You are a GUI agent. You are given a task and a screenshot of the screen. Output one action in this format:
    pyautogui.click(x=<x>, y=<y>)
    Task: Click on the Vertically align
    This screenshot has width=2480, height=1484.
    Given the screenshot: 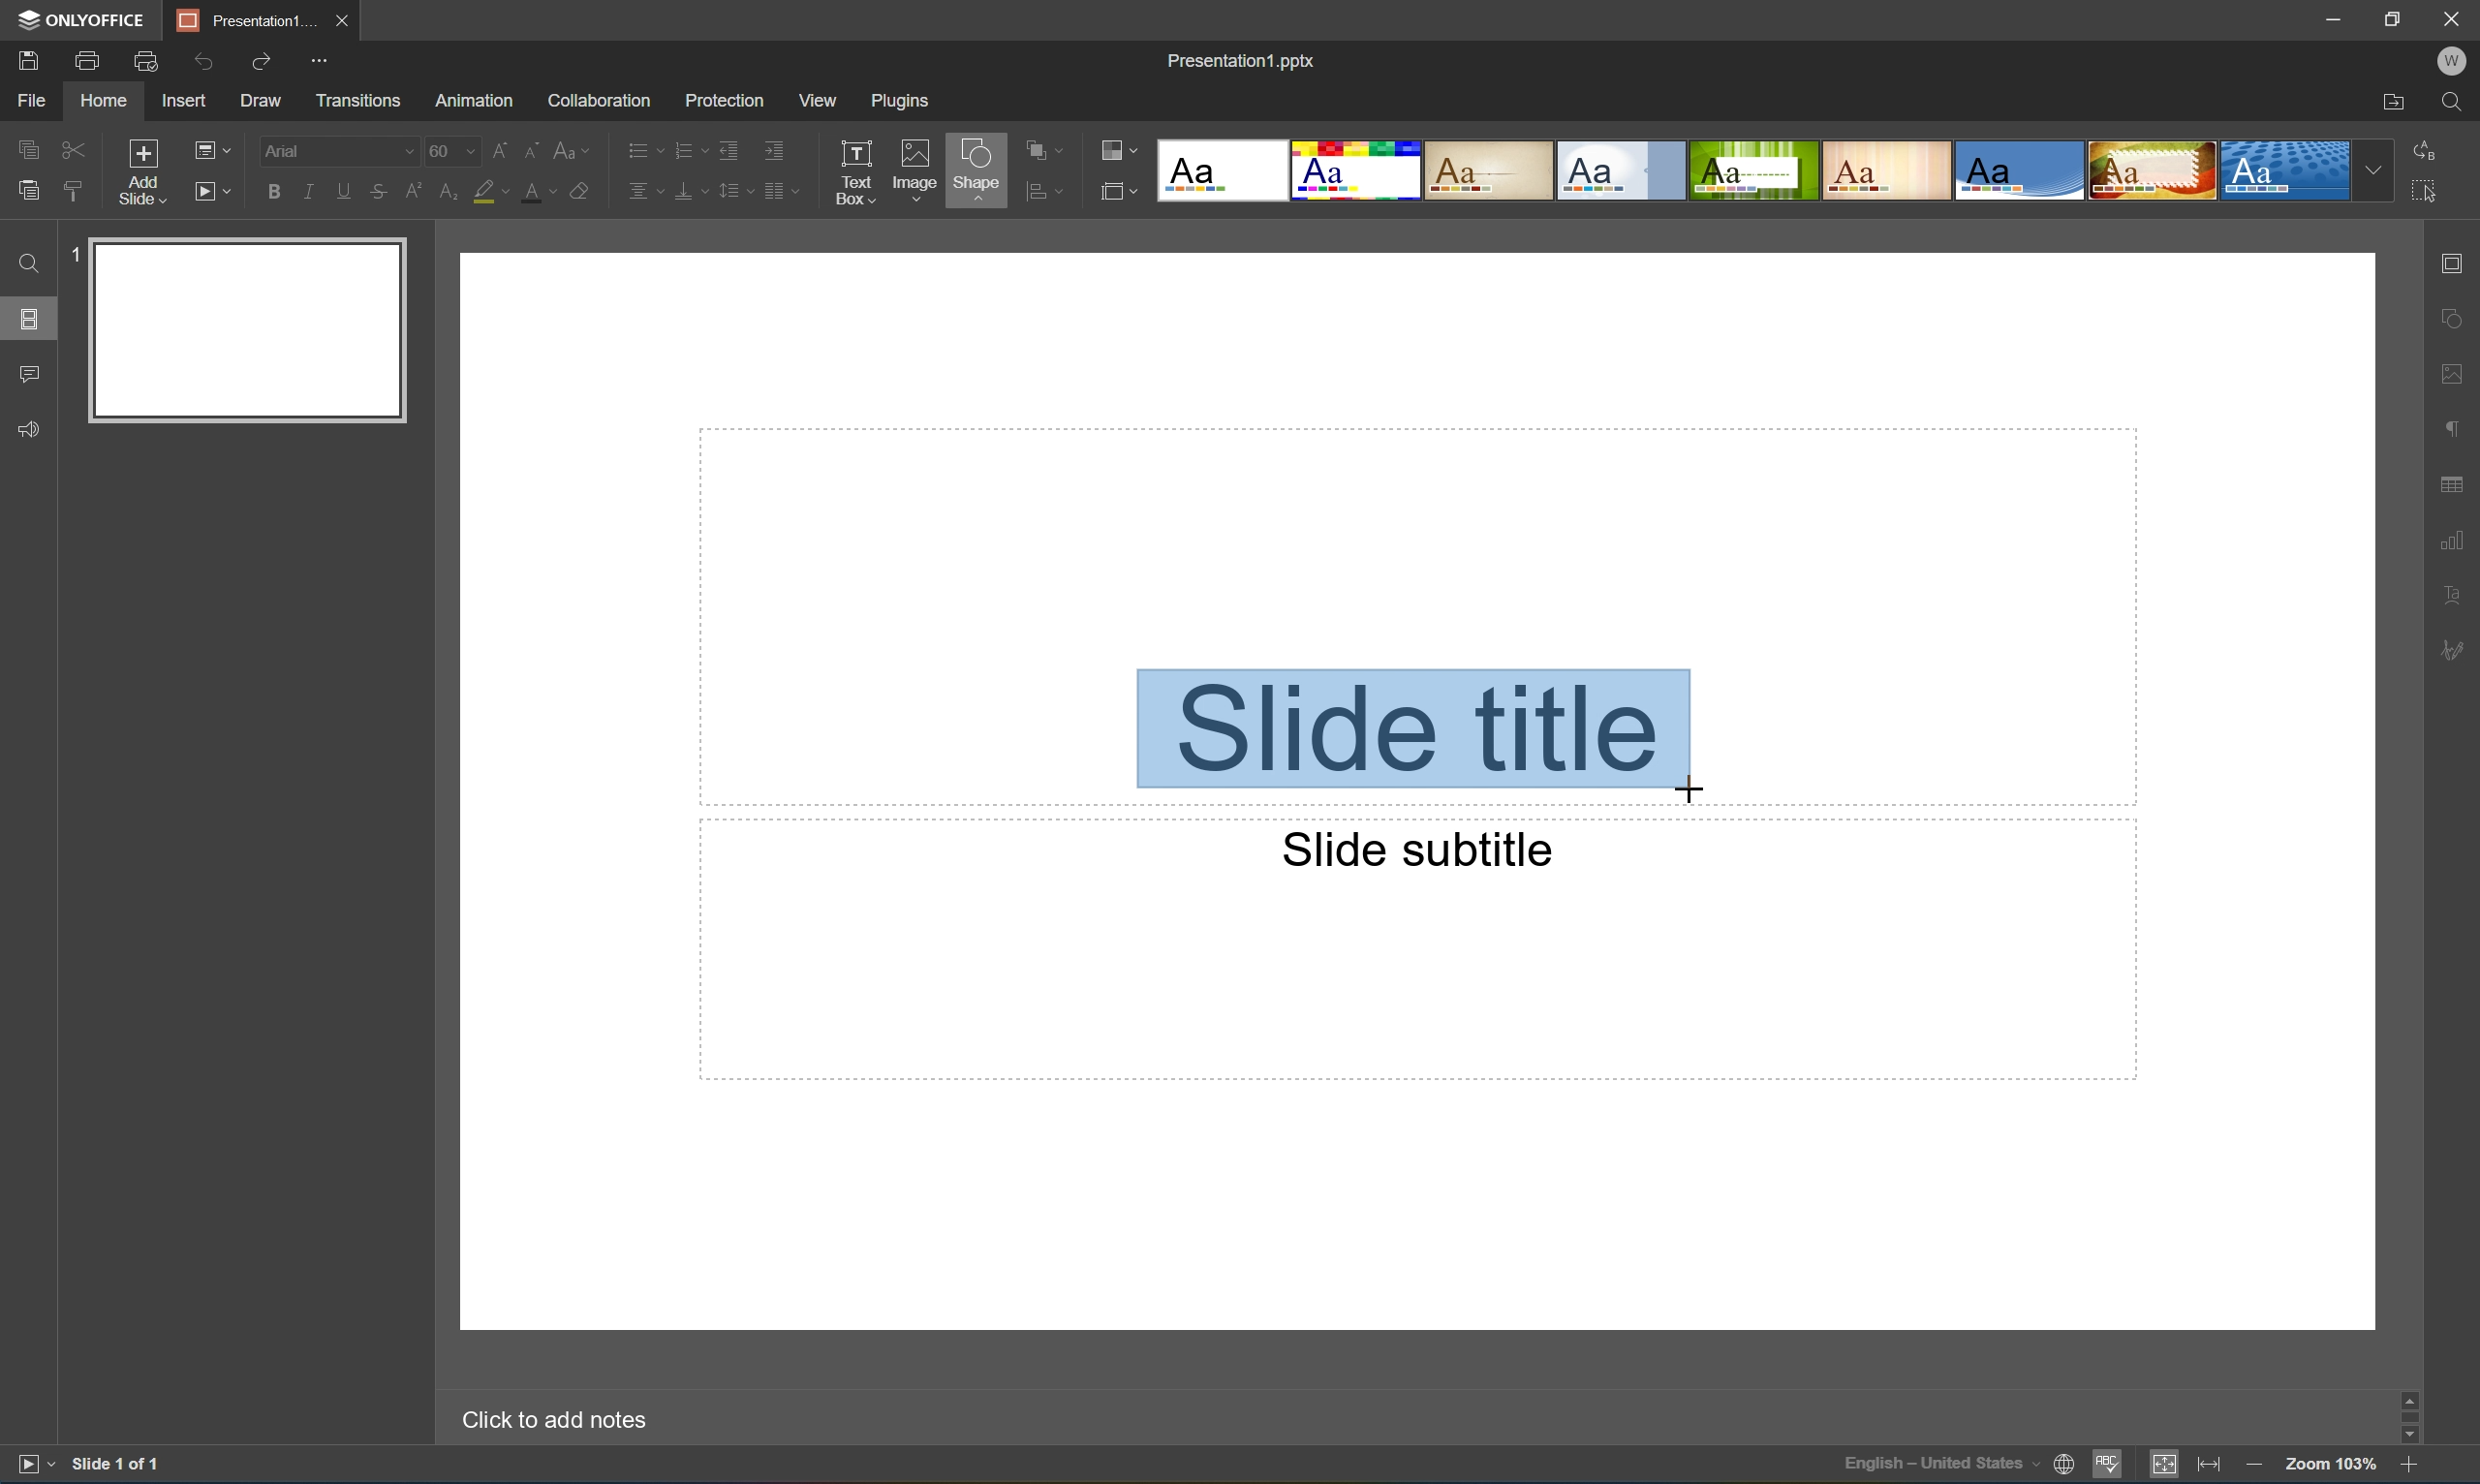 What is the action you would take?
    pyautogui.click(x=688, y=189)
    